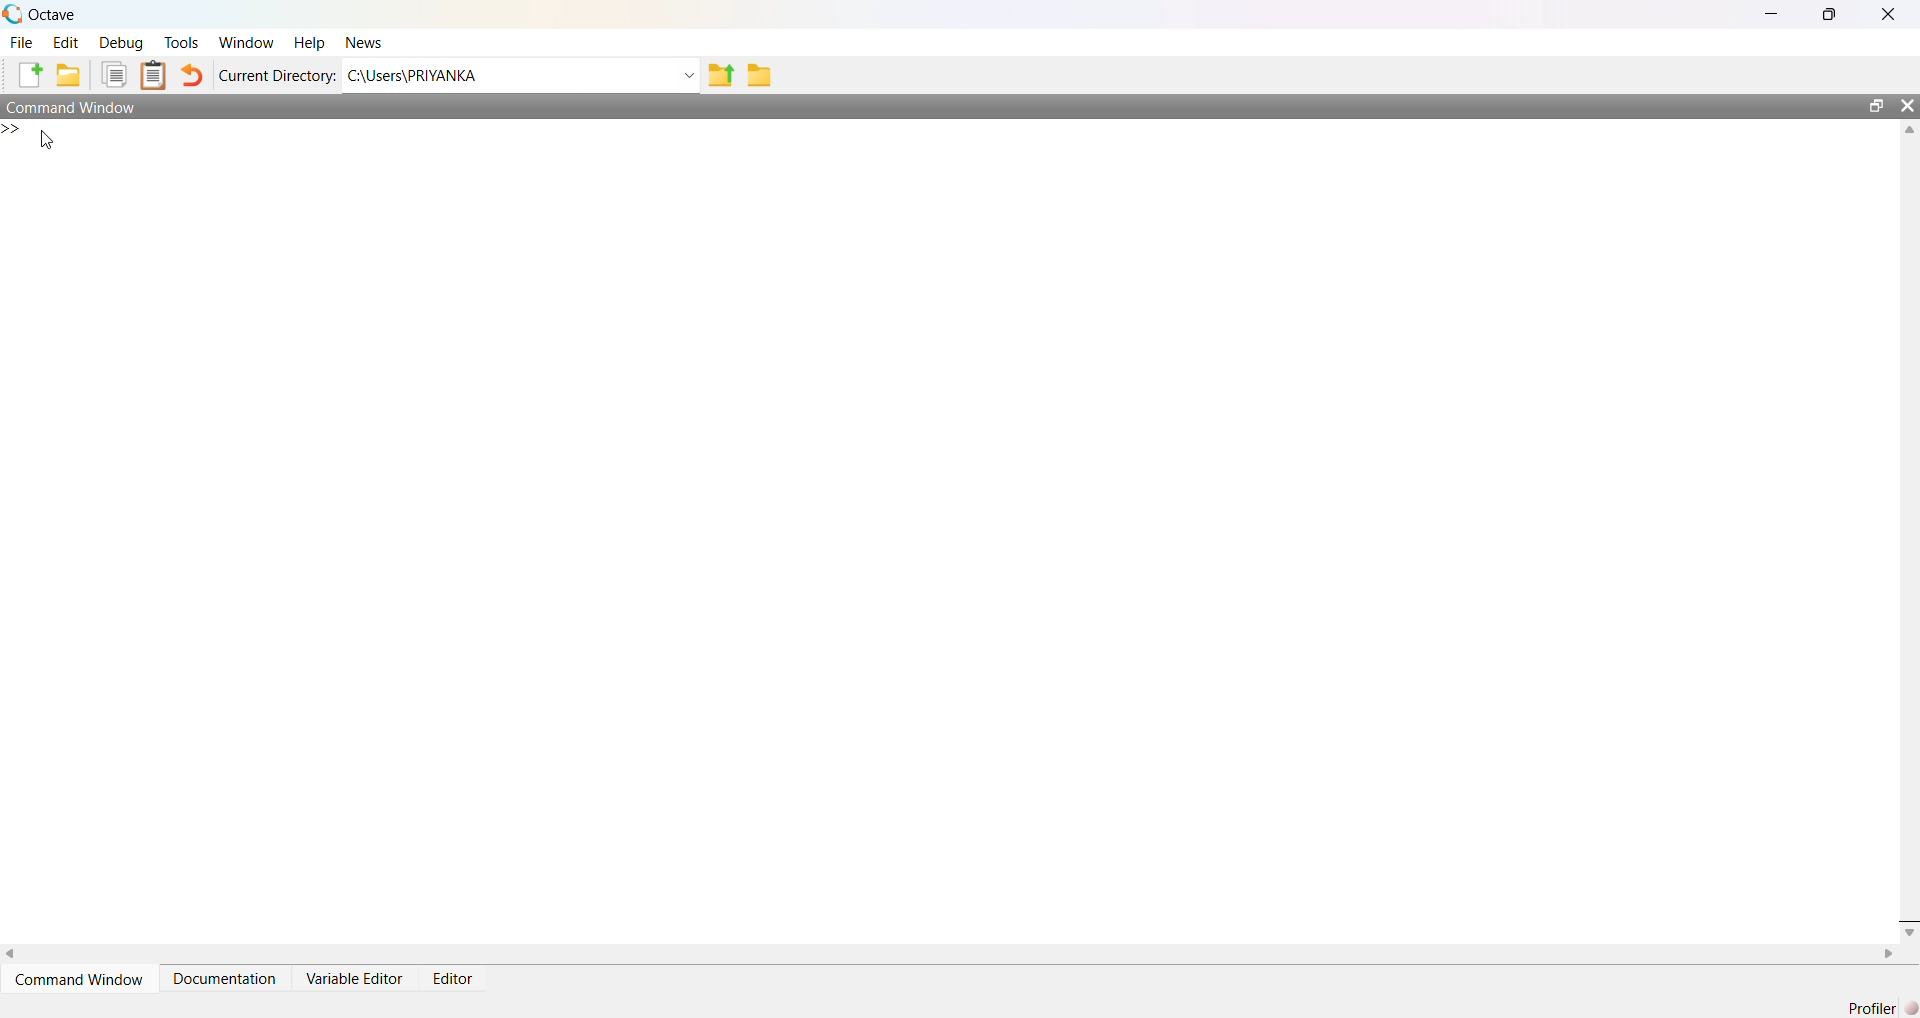  What do you see at coordinates (762, 75) in the screenshot?
I see `folder` at bounding box center [762, 75].